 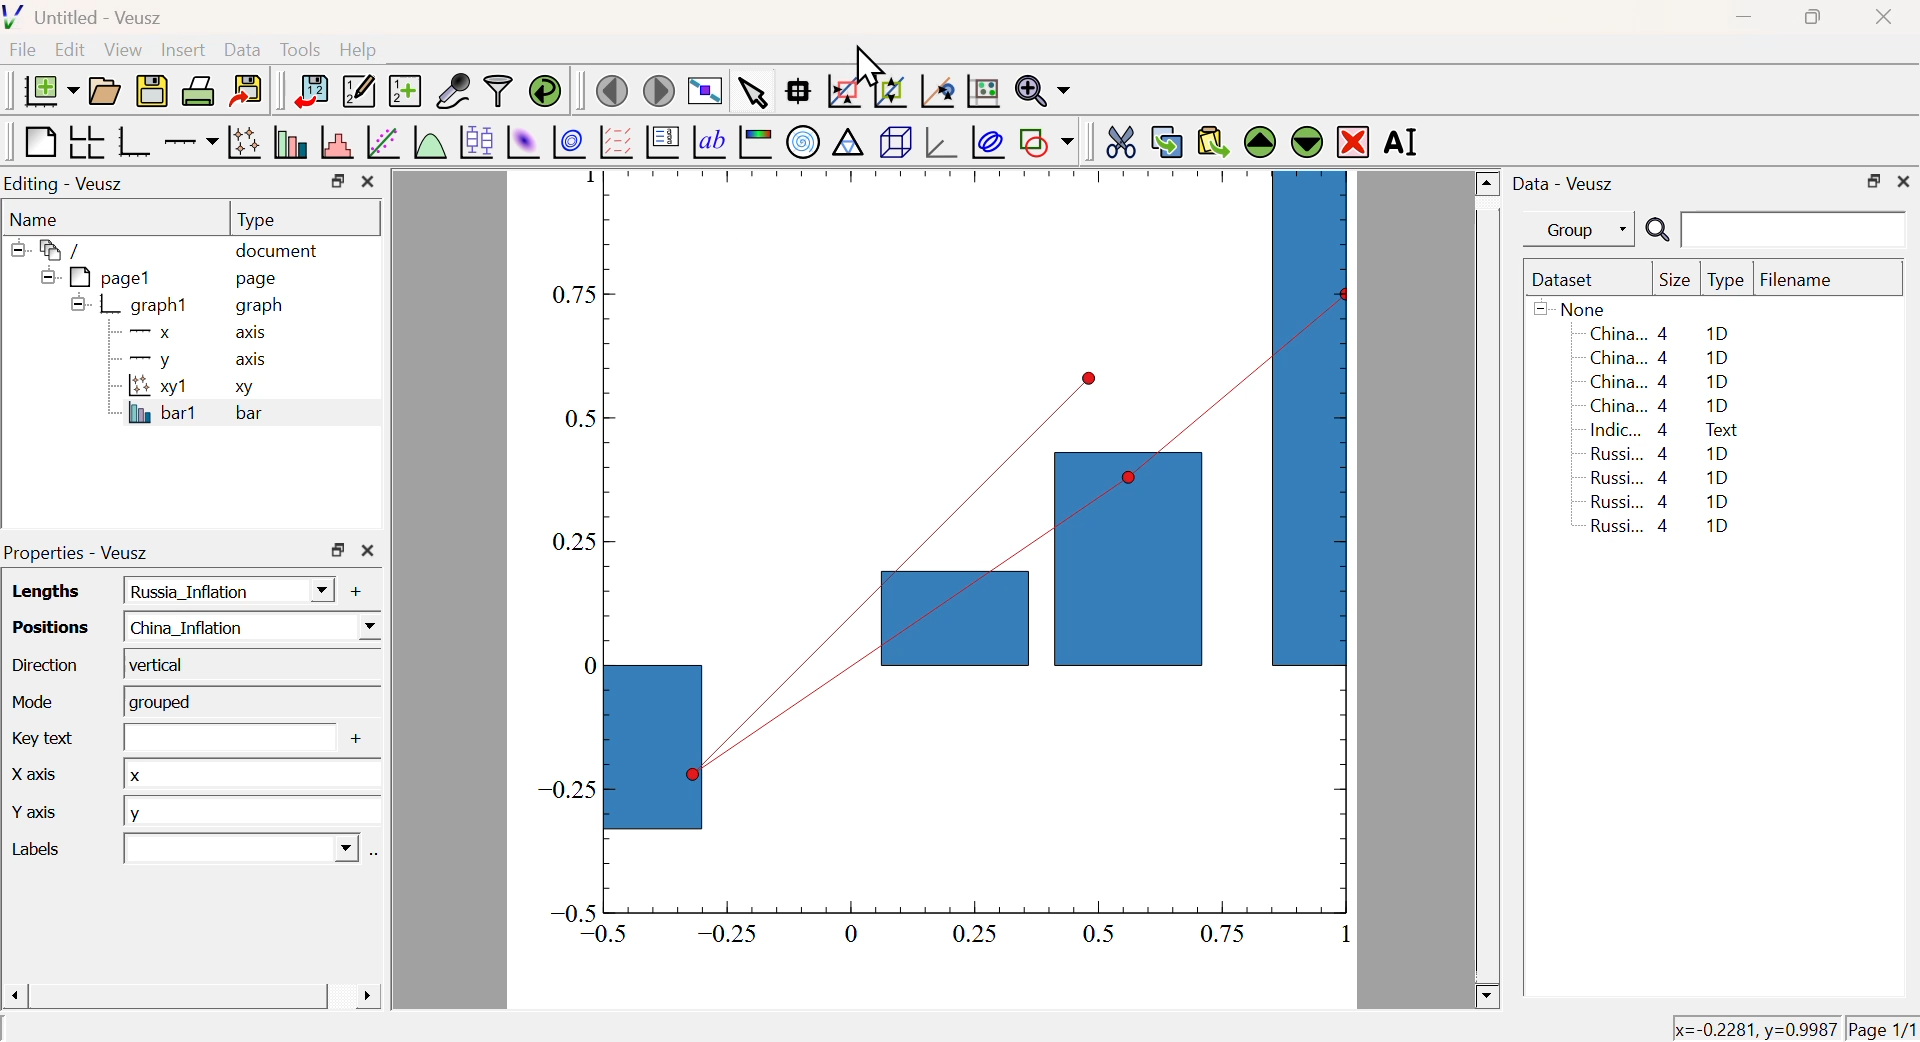 What do you see at coordinates (368, 182) in the screenshot?
I see `Close` at bounding box center [368, 182].